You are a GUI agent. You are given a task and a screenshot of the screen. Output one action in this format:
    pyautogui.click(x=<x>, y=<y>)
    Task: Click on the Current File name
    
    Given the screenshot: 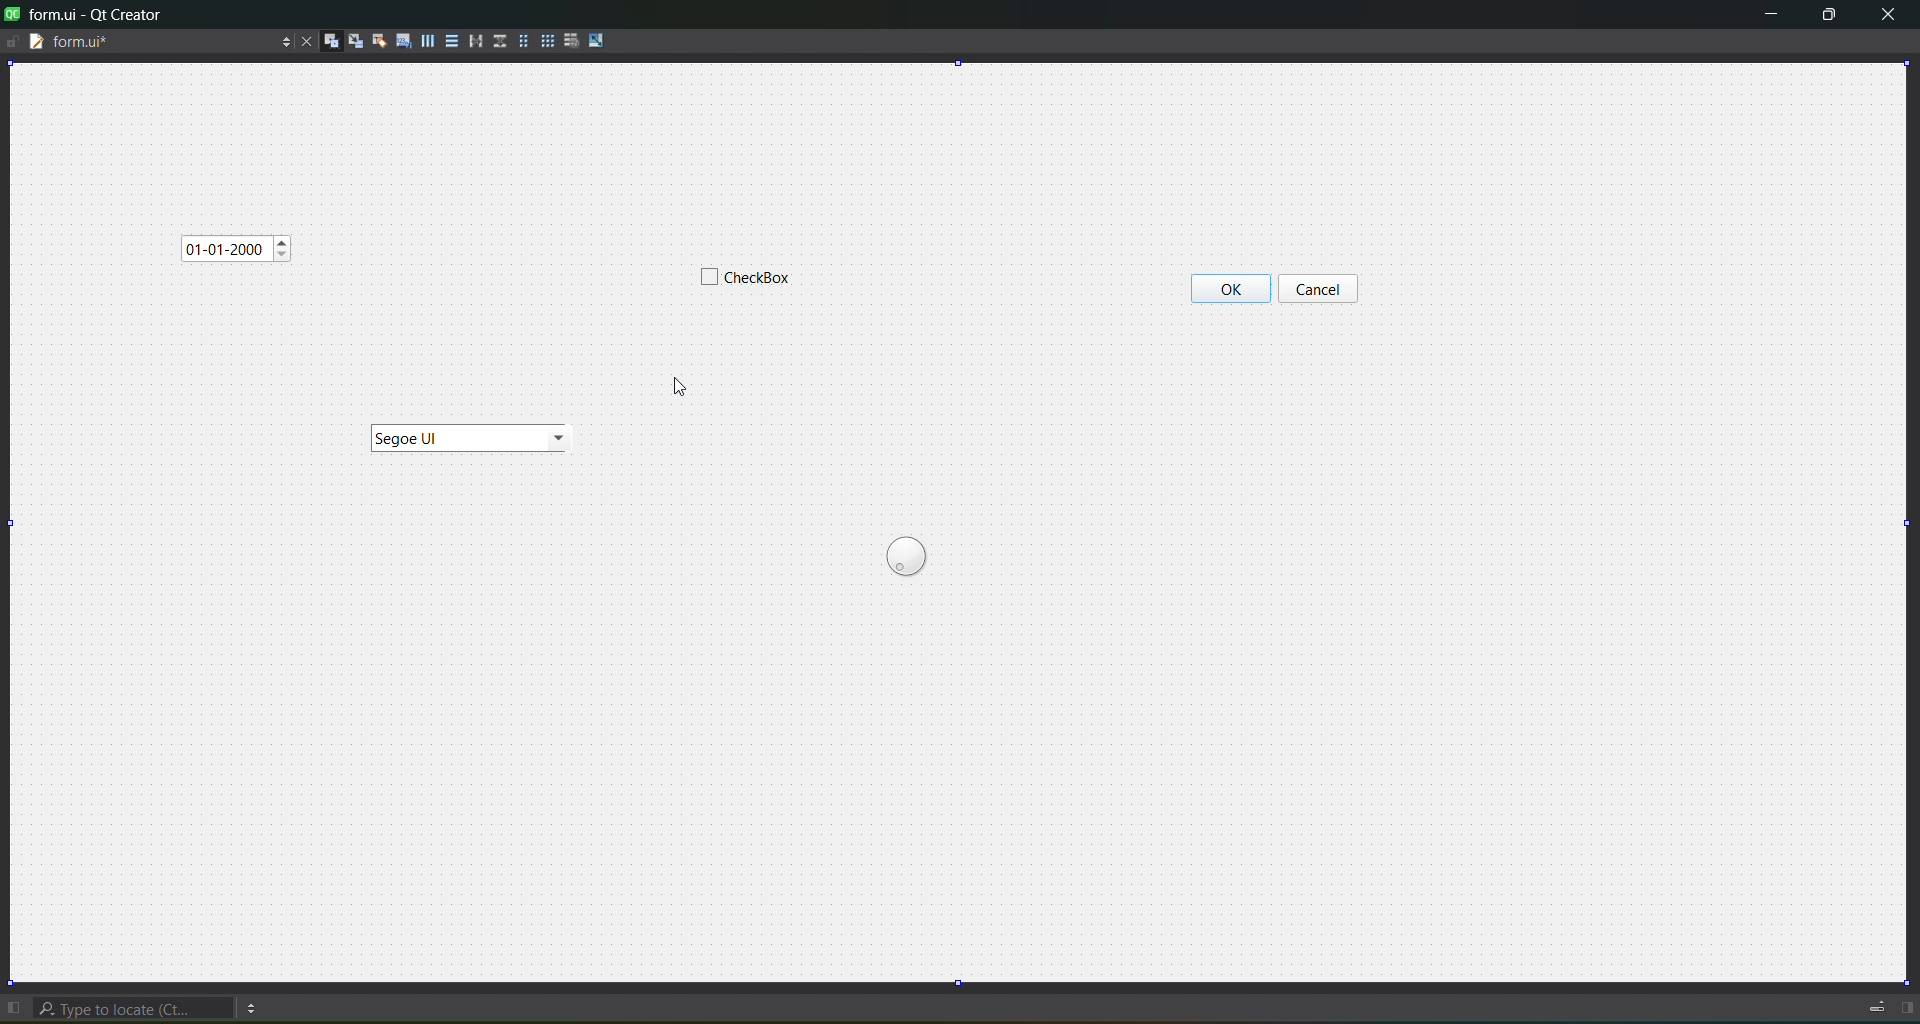 What is the action you would take?
    pyautogui.click(x=159, y=41)
    